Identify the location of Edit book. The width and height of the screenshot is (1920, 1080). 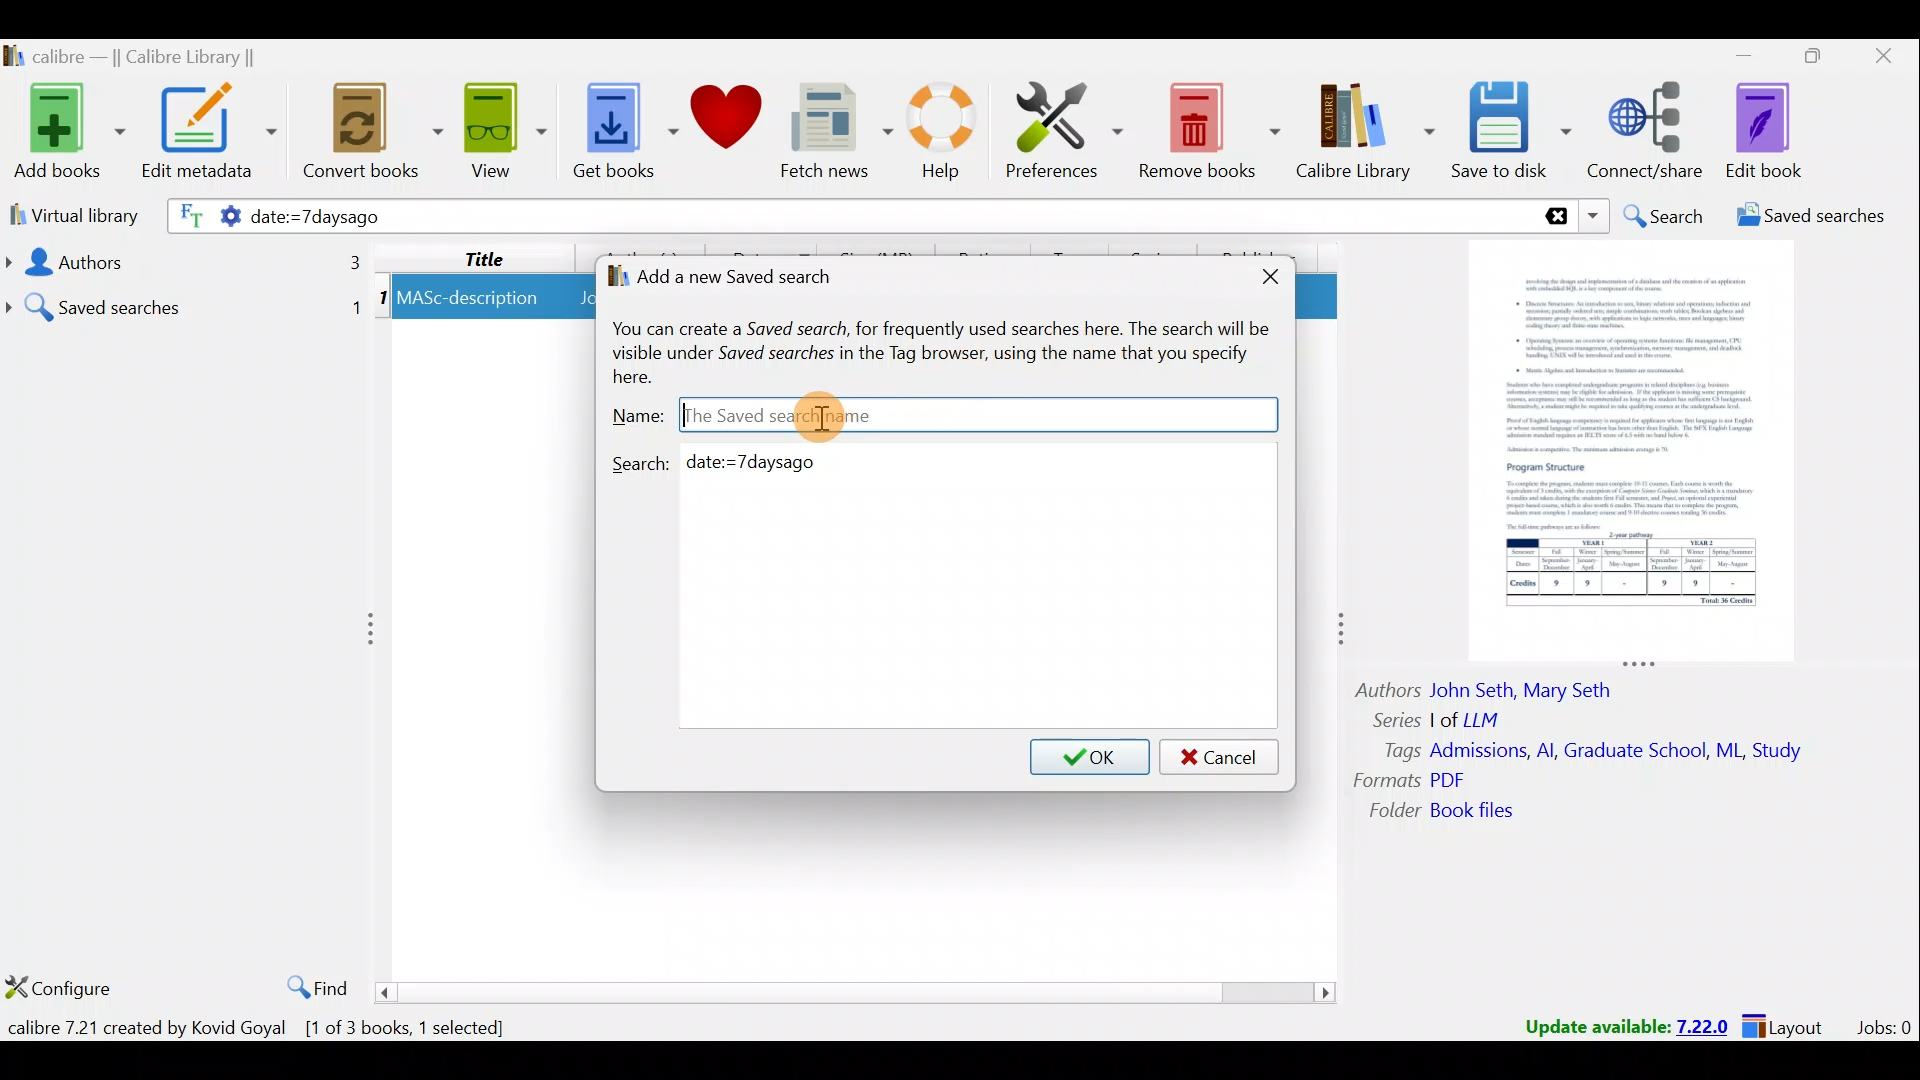
(1780, 130).